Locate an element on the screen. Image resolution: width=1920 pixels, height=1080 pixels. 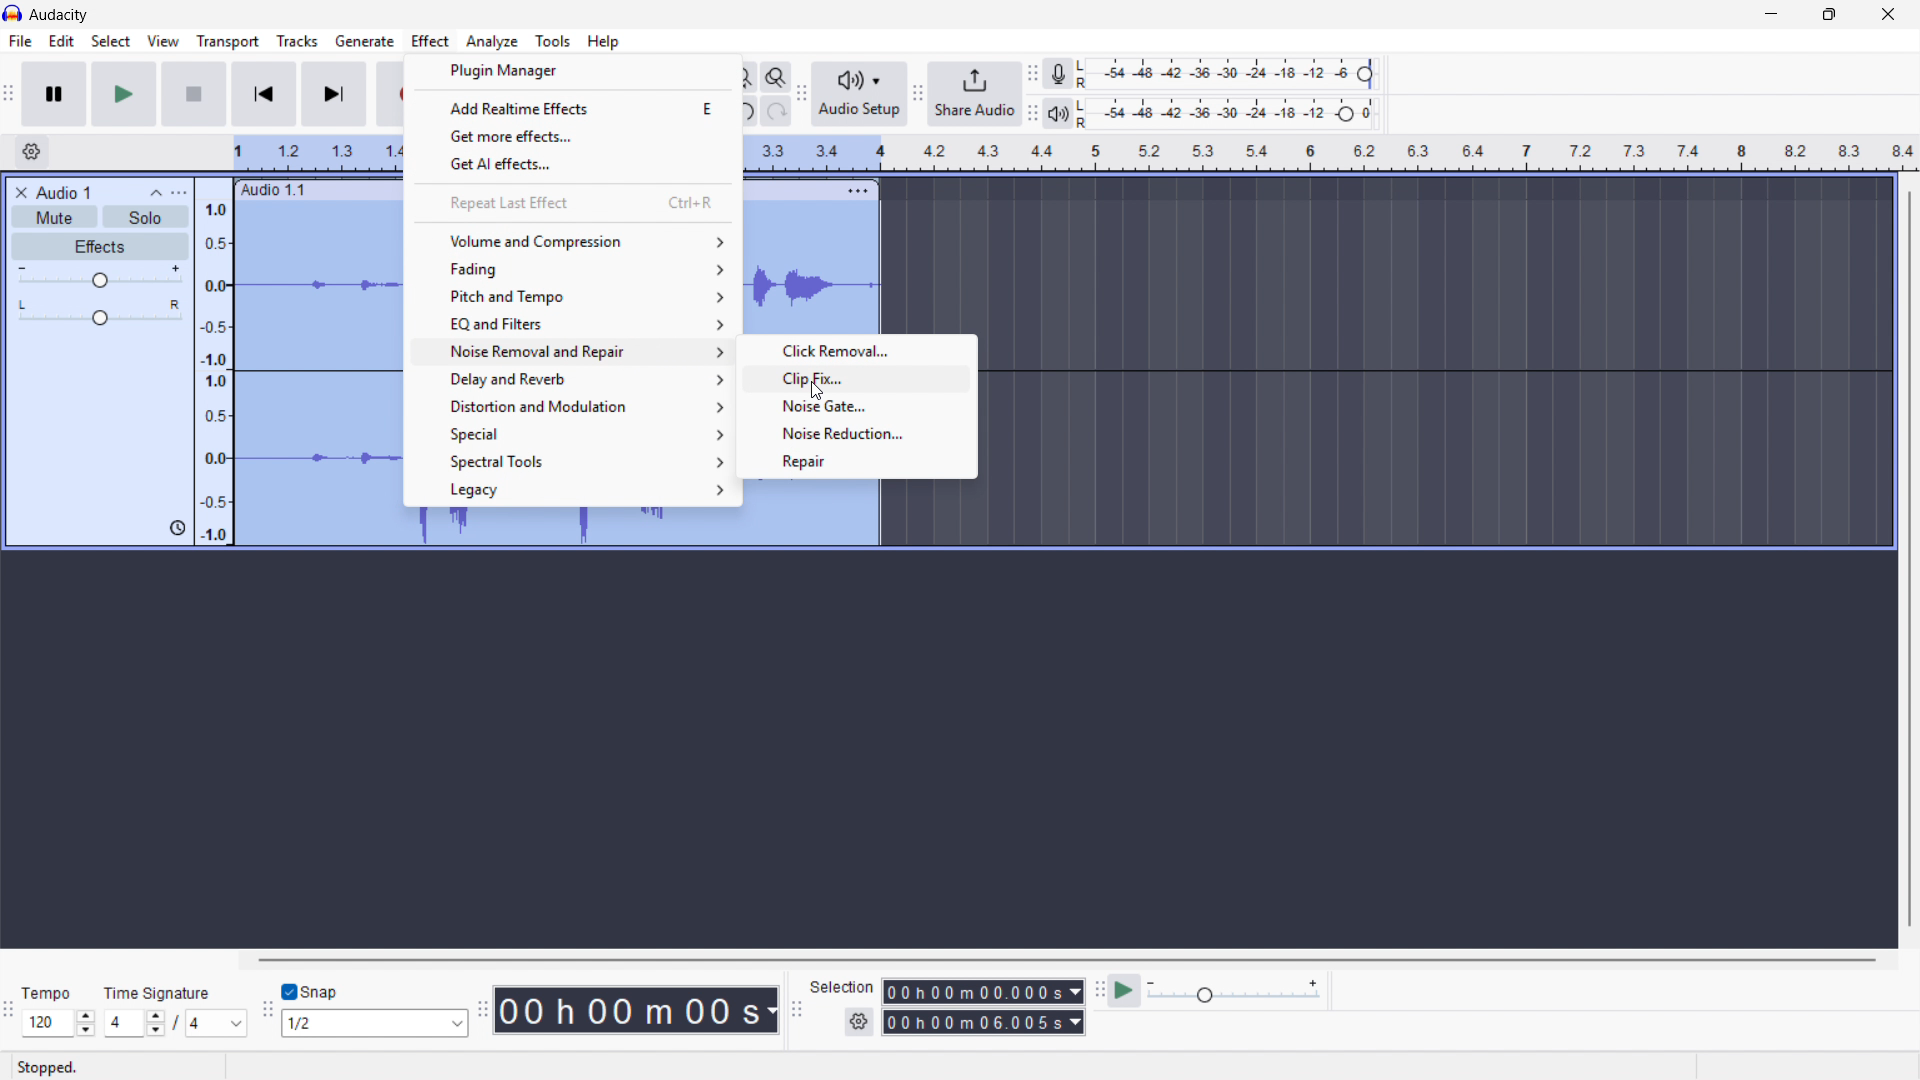
Recording level is located at coordinates (1231, 74).